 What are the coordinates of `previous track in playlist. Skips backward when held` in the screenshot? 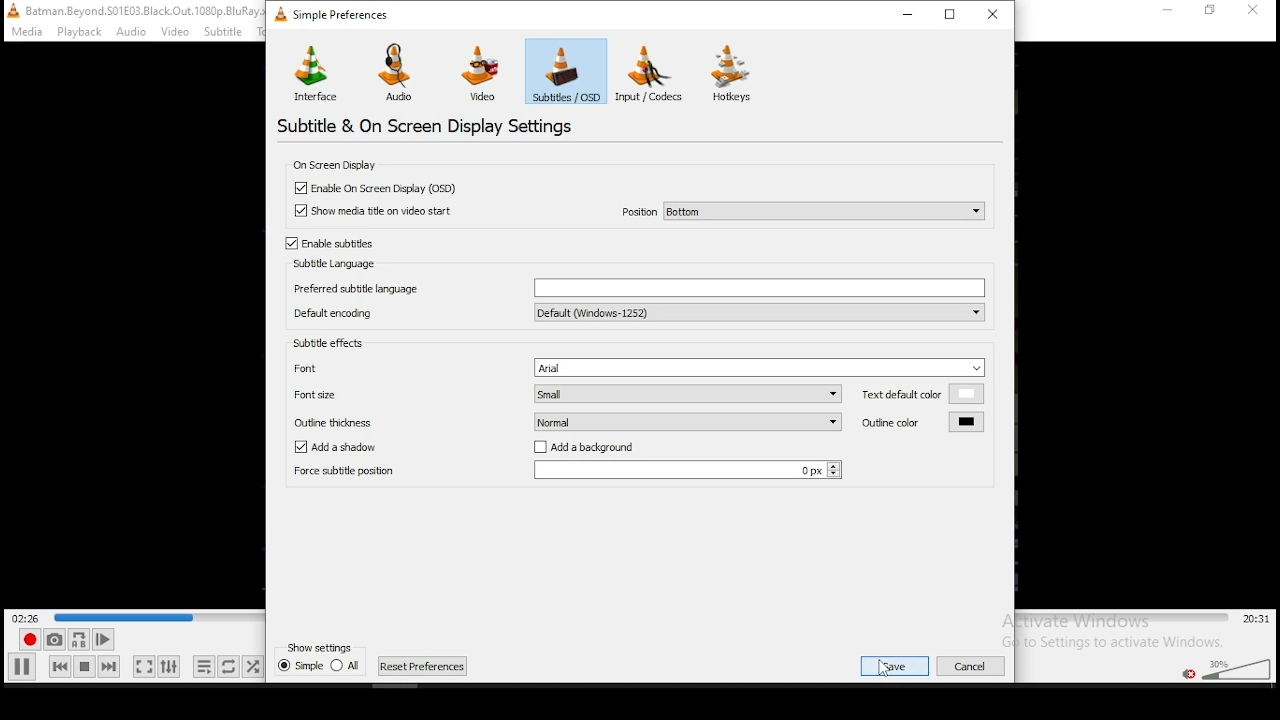 It's located at (59, 665).